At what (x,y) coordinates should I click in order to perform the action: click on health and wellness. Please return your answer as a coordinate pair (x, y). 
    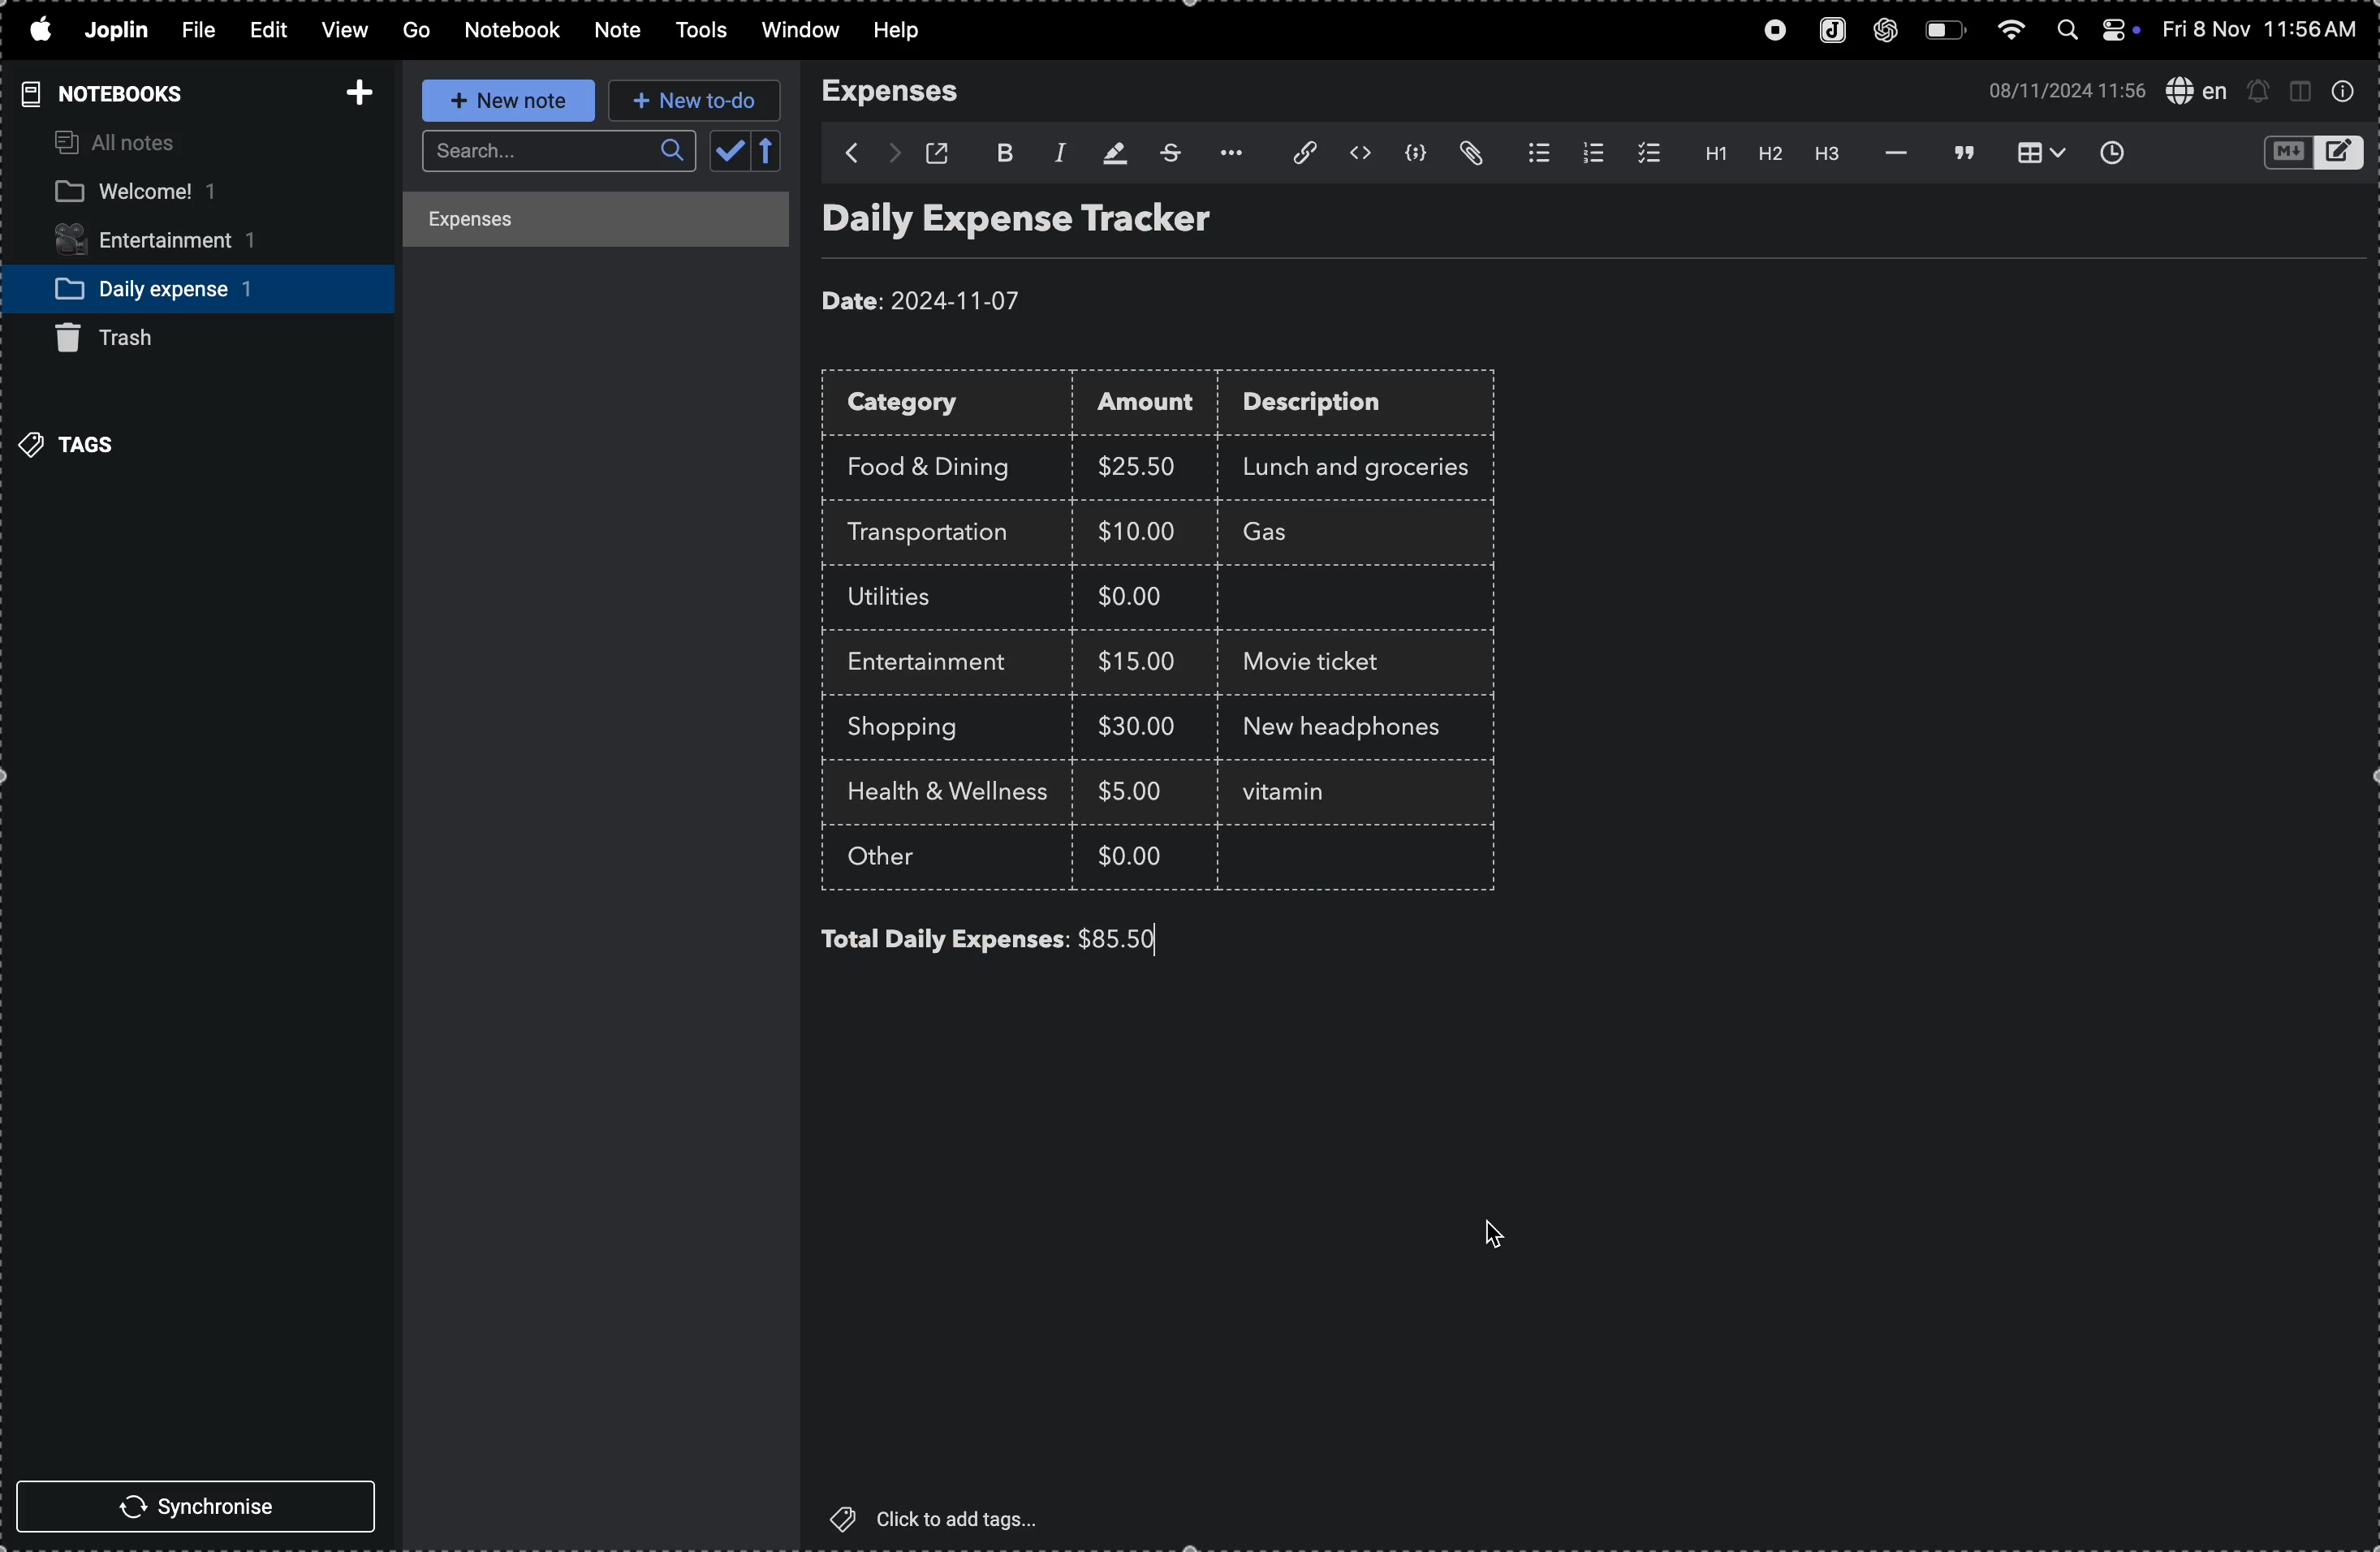
    Looking at the image, I should click on (957, 794).